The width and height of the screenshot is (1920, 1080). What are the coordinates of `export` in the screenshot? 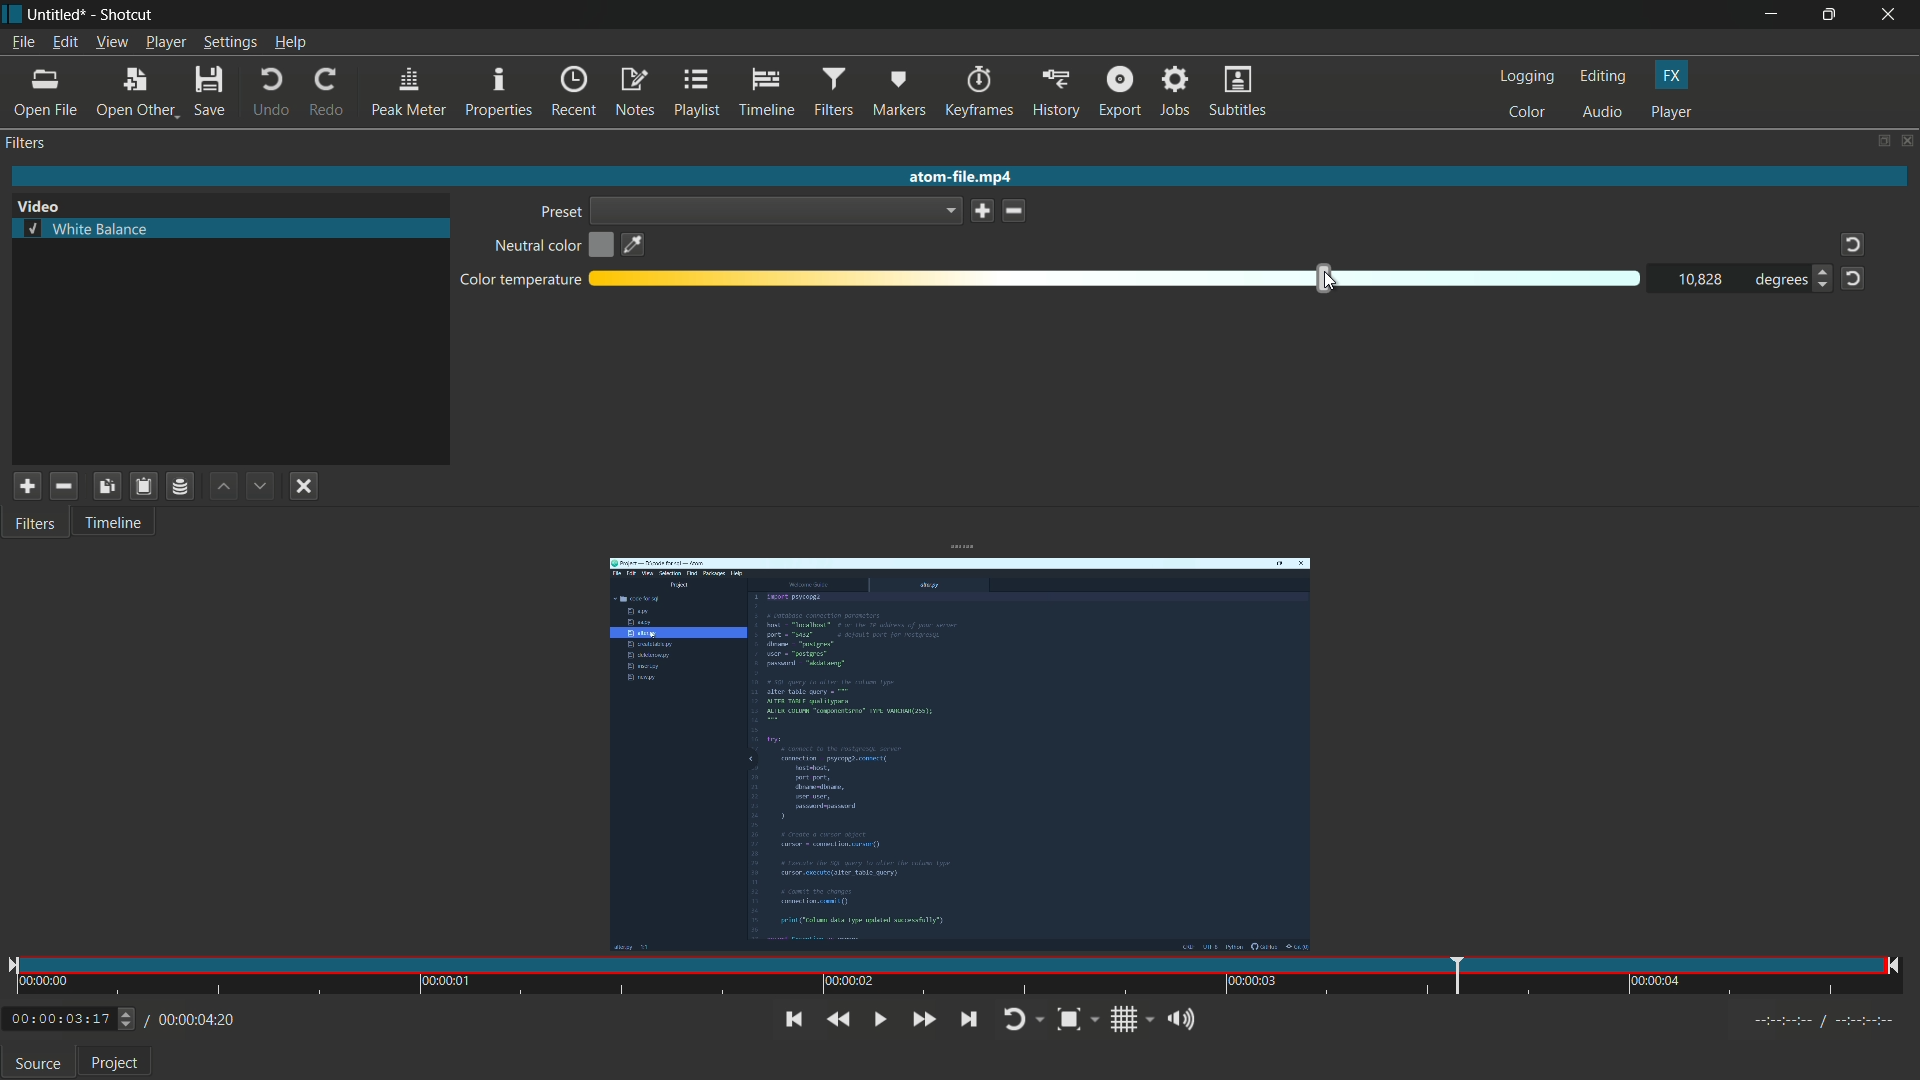 It's located at (1120, 90).